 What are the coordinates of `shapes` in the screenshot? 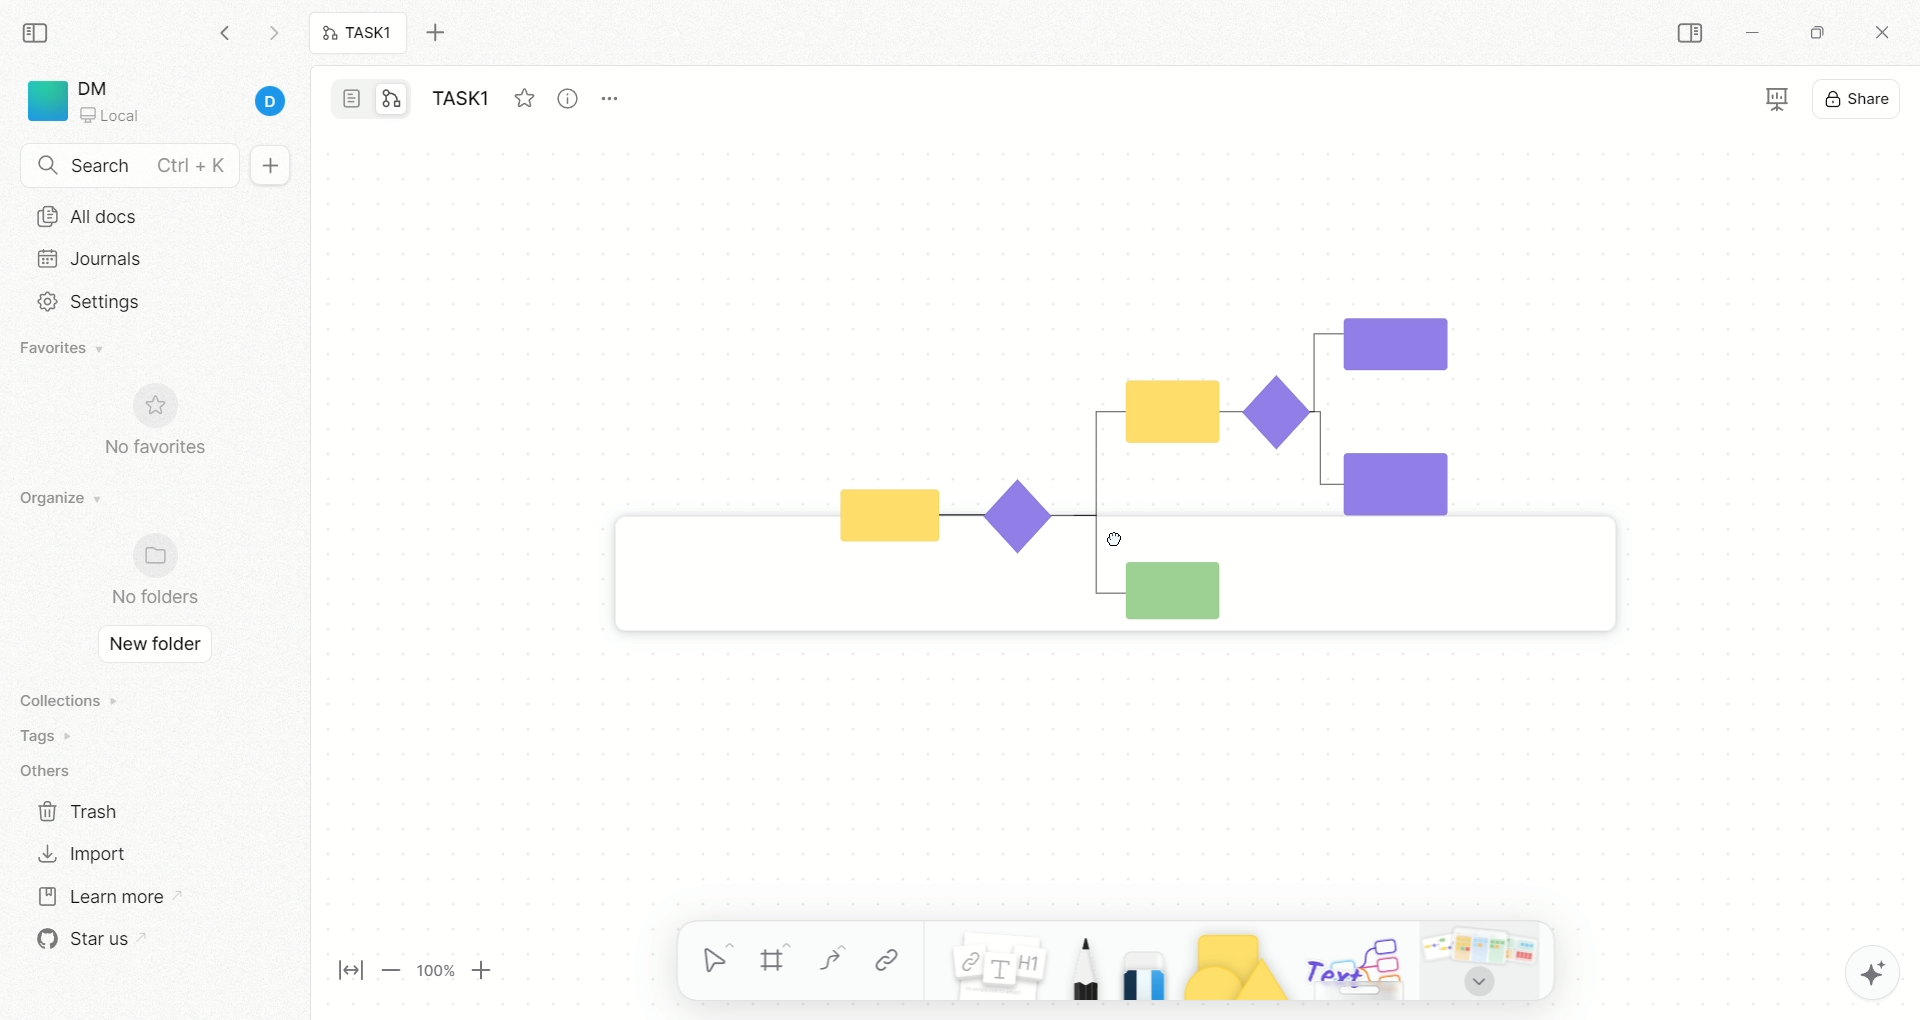 It's located at (1225, 962).